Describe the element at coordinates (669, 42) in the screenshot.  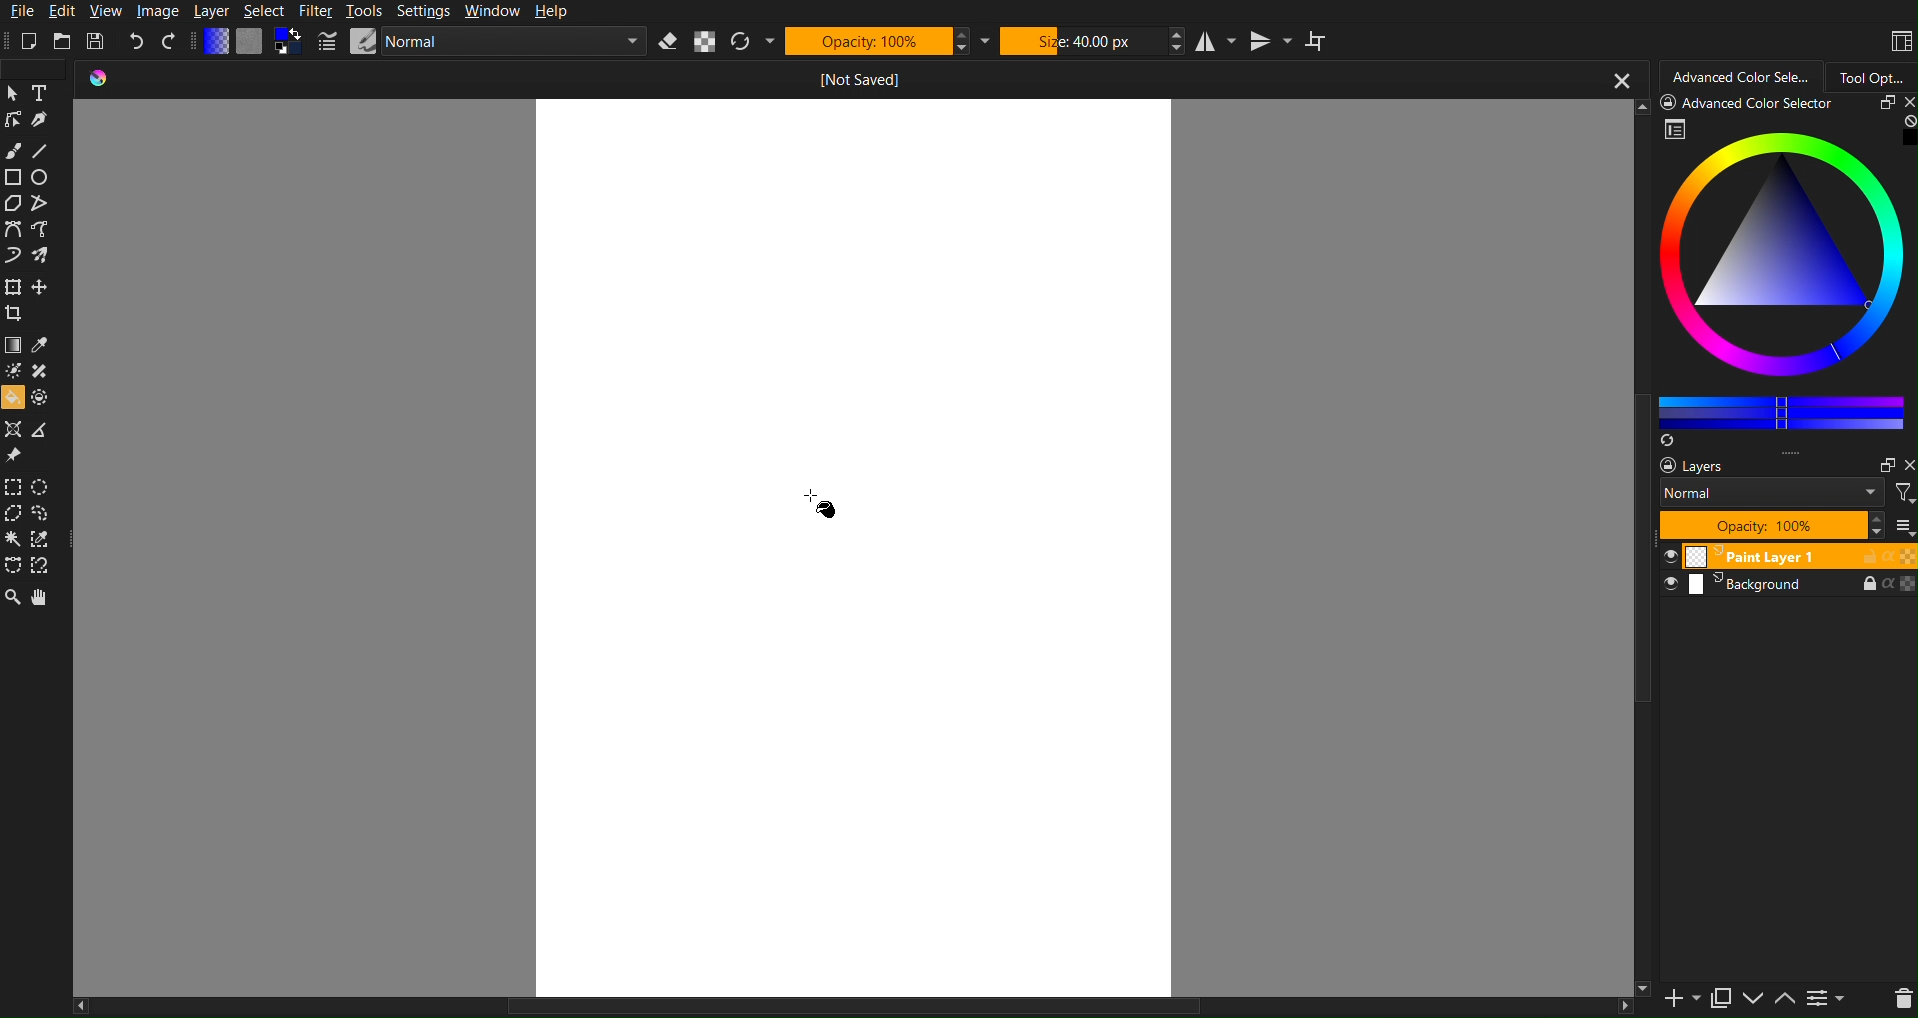
I see `Erase` at that location.